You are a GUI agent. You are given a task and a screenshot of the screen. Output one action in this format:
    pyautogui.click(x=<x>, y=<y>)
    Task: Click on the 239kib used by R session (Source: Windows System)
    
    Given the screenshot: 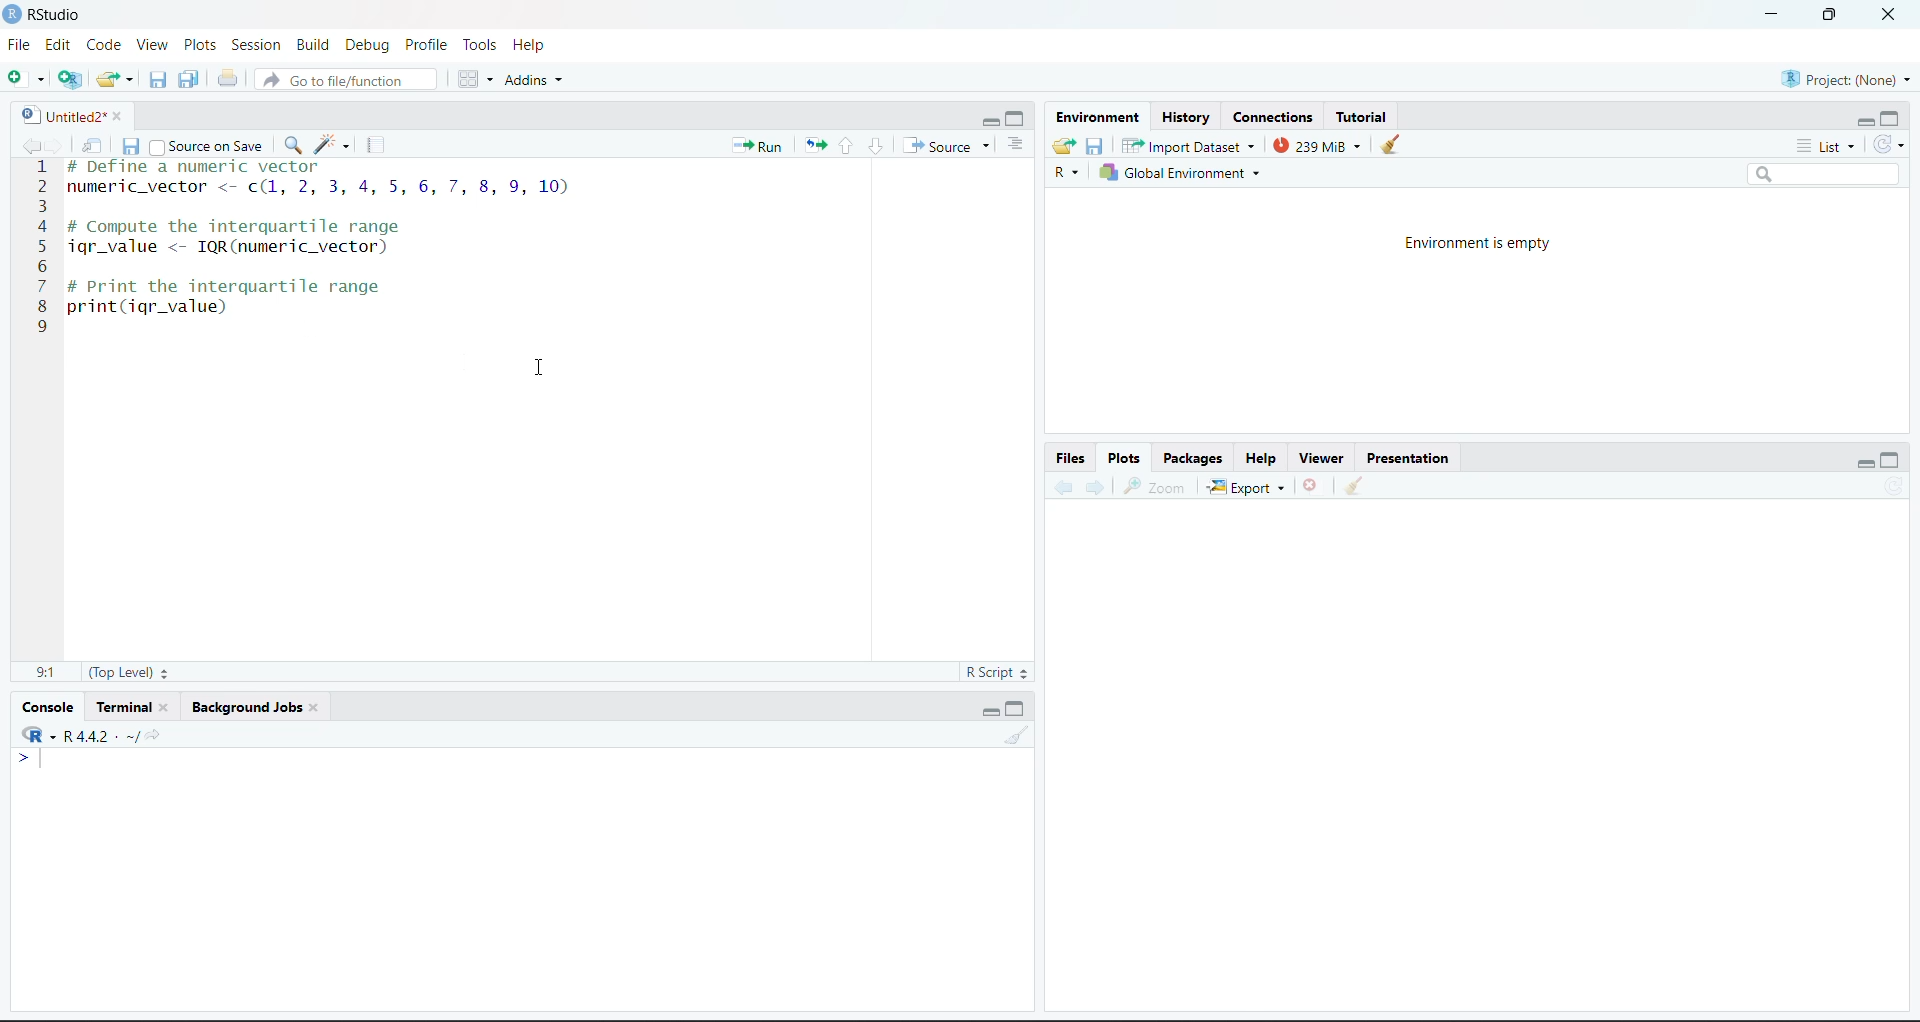 What is the action you would take?
    pyautogui.click(x=1319, y=145)
    